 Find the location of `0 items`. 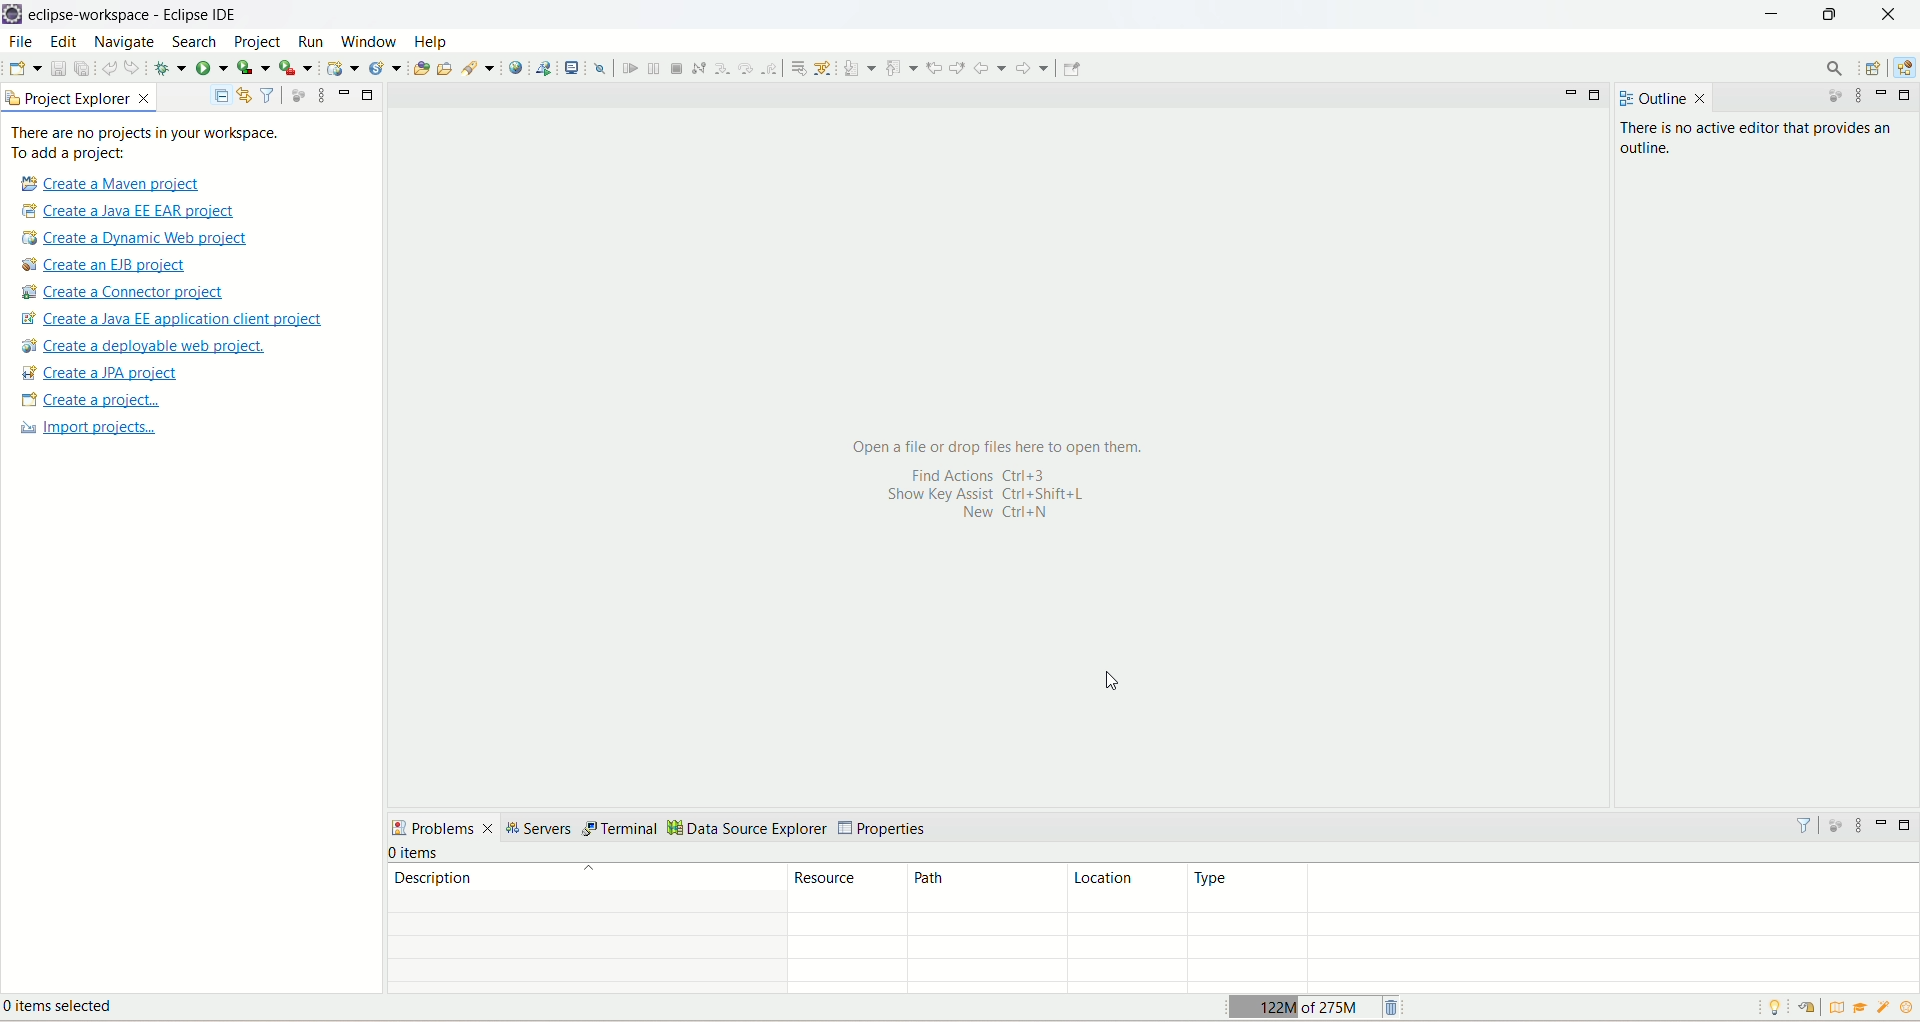

0 items is located at coordinates (416, 853).